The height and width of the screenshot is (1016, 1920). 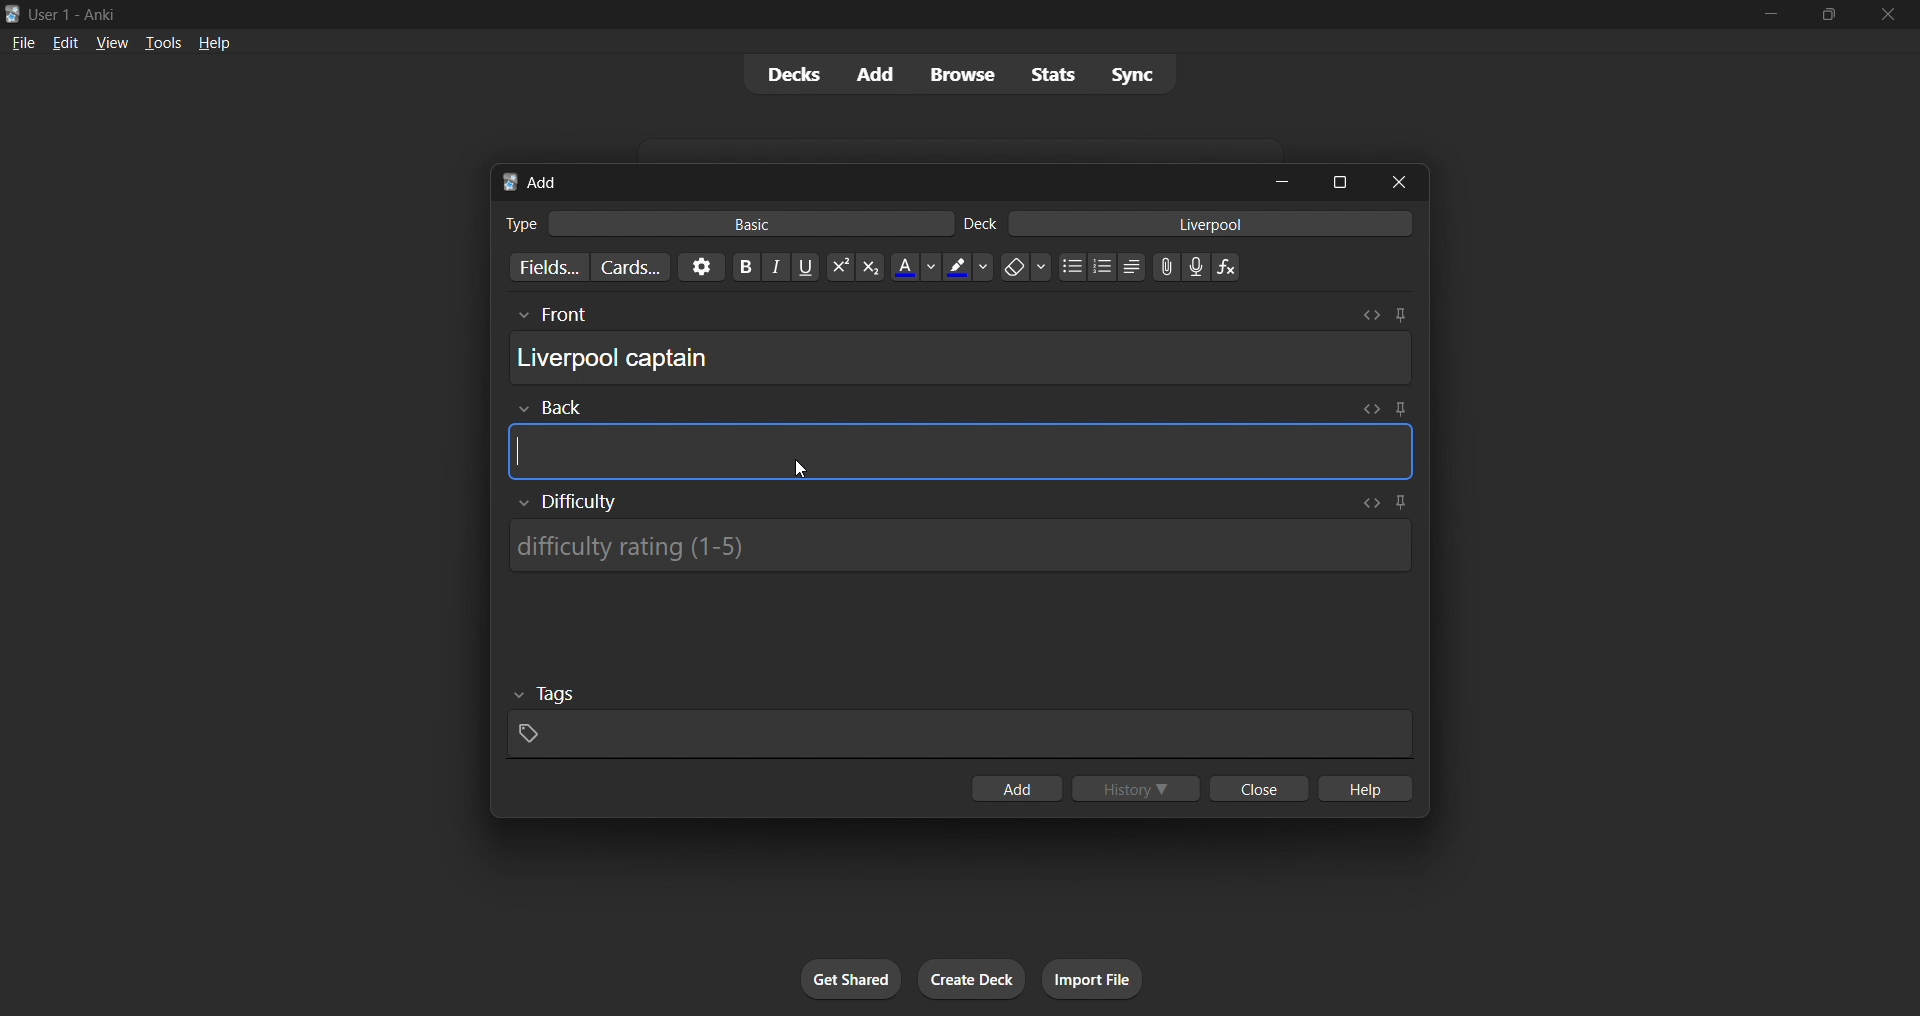 What do you see at coordinates (1400, 504) in the screenshot?
I see `Toggle sticky` at bounding box center [1400, 504].